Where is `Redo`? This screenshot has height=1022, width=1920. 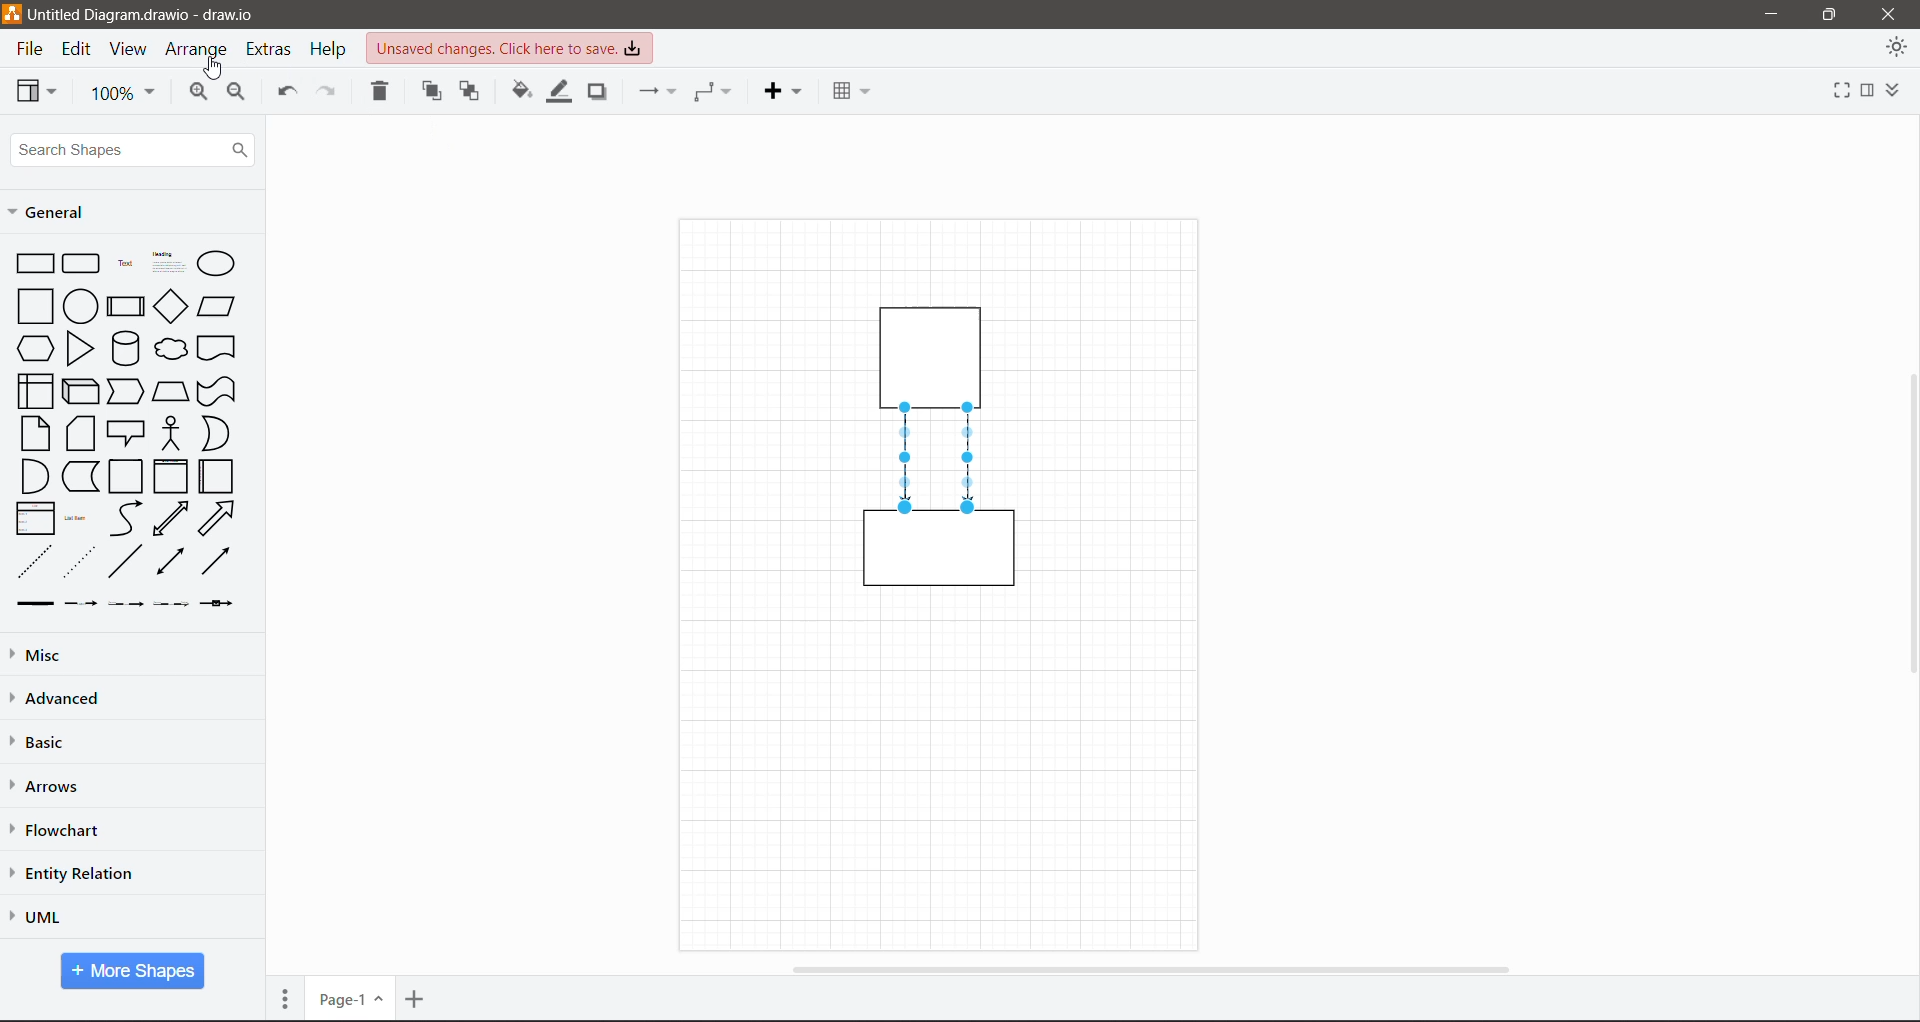
Redo is located at coordinates (330, 93).